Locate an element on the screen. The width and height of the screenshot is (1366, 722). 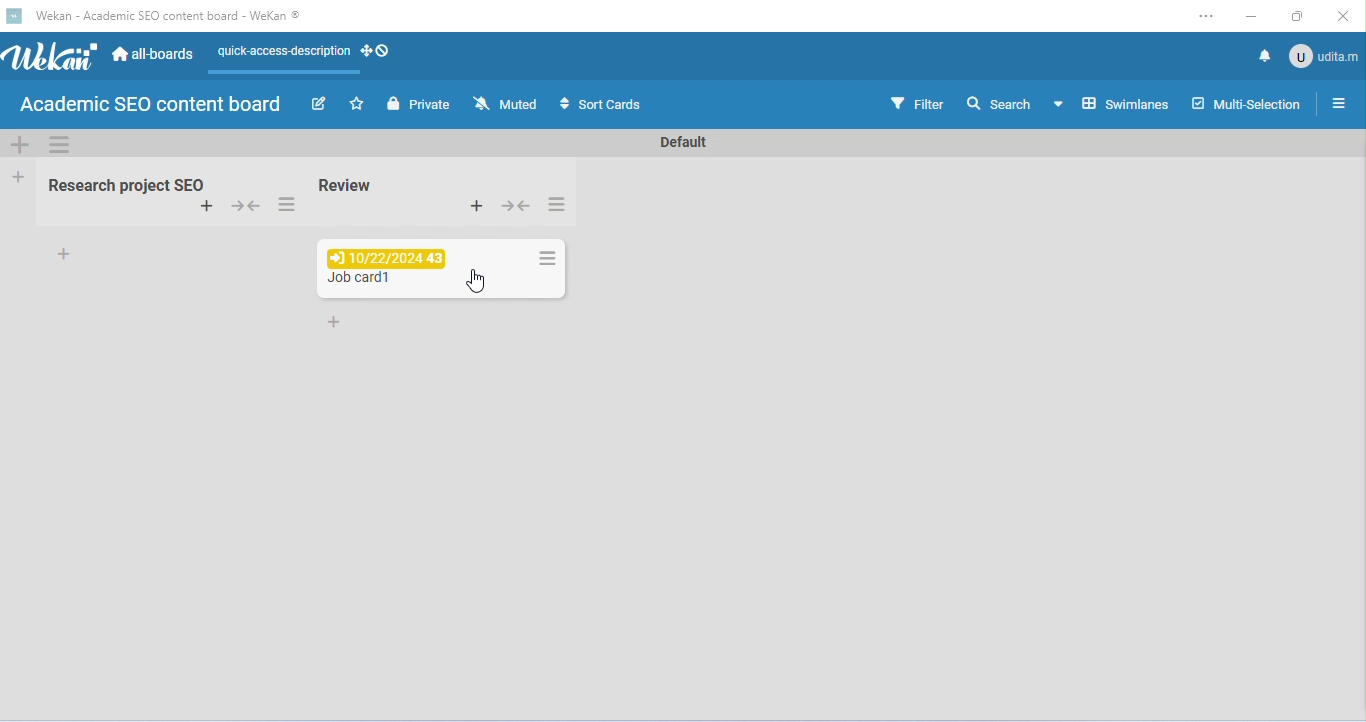
quick-access-description is located at coordinates (281, 54).